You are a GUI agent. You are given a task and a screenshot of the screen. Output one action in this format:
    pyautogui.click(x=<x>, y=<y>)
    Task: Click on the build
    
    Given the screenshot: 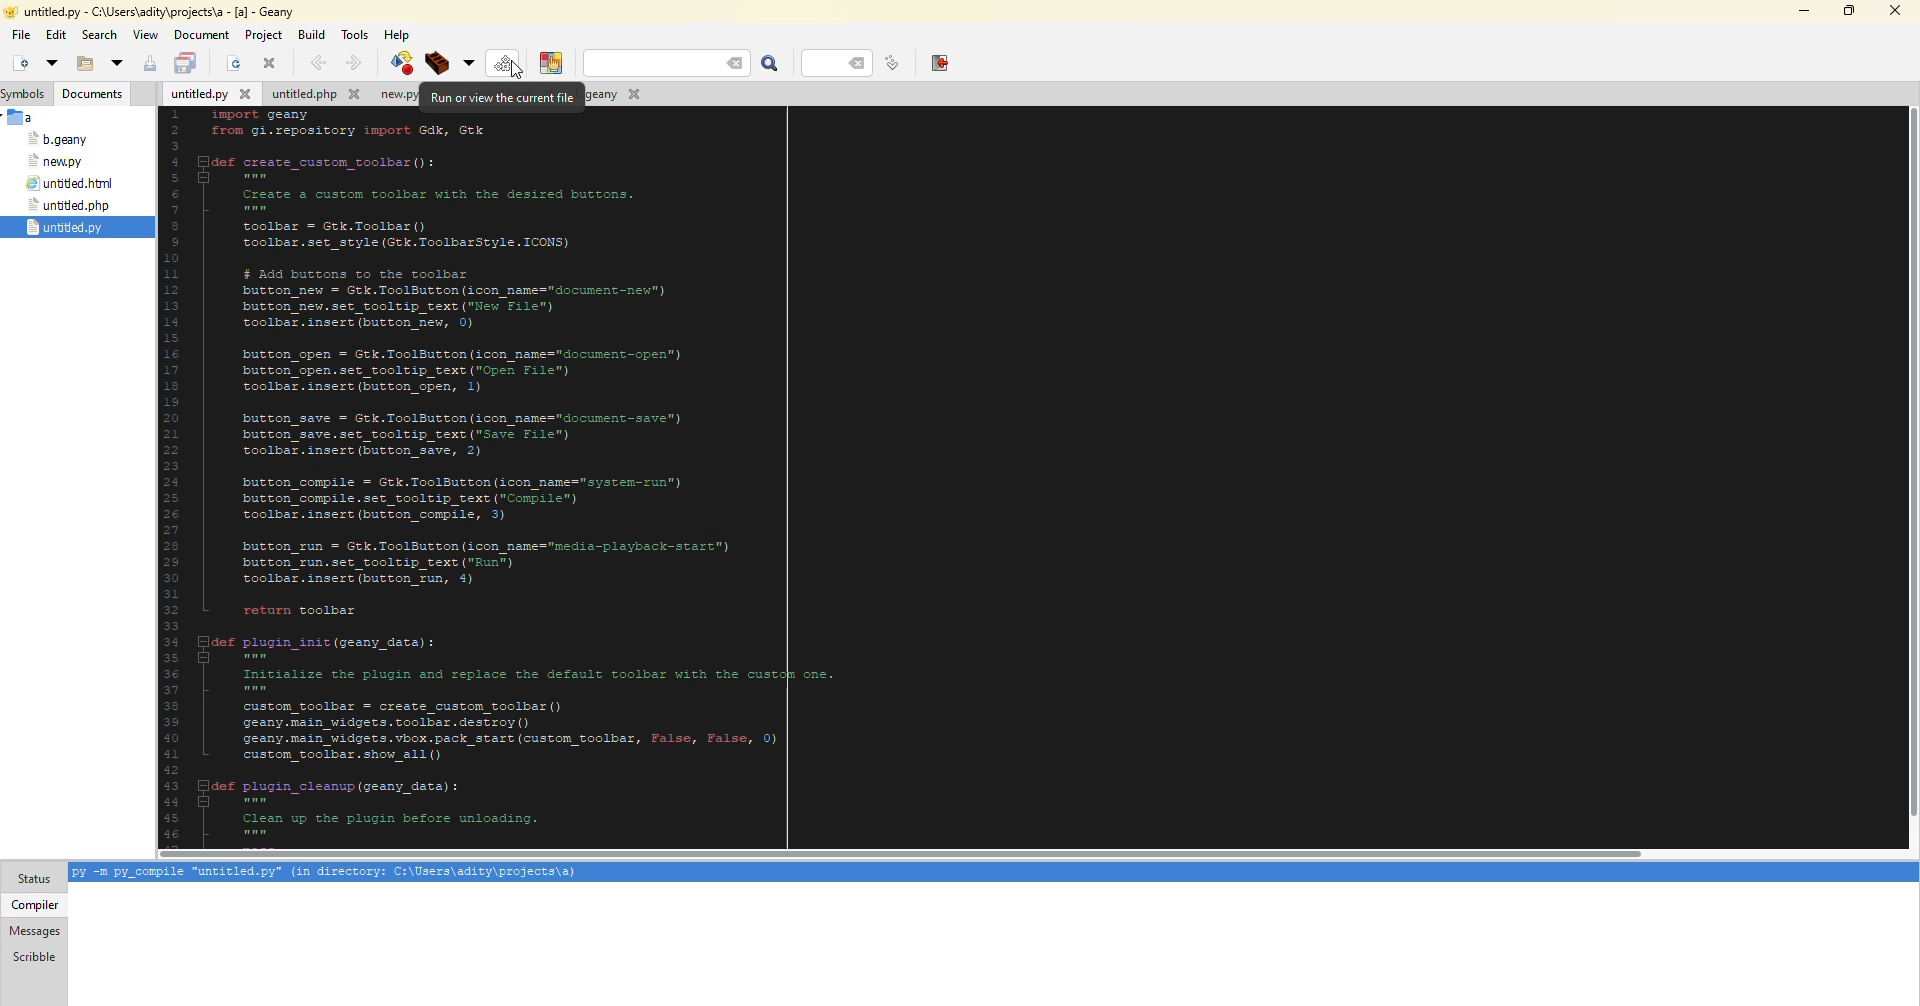 What is the action you would take?
    pyautogui.click(x=448, y=62)
    